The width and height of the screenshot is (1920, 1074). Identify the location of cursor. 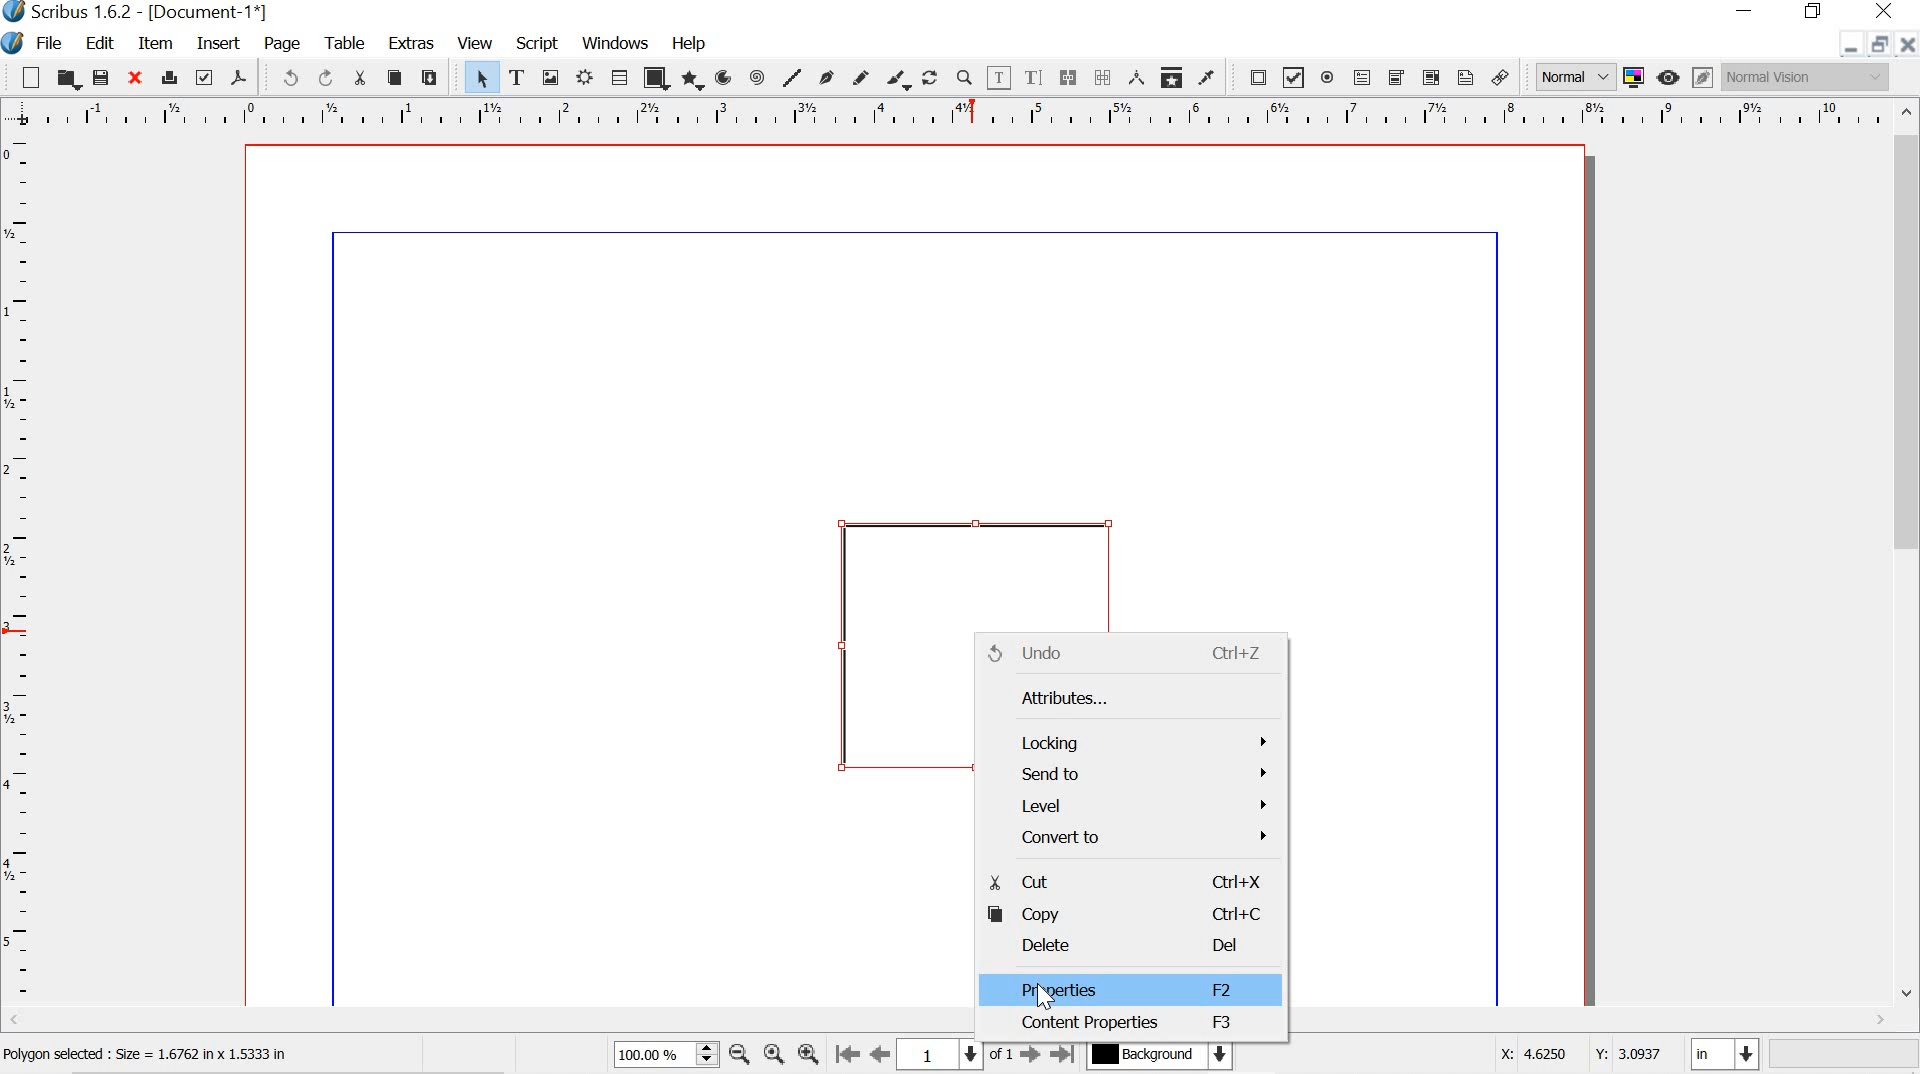
(1052, 994).